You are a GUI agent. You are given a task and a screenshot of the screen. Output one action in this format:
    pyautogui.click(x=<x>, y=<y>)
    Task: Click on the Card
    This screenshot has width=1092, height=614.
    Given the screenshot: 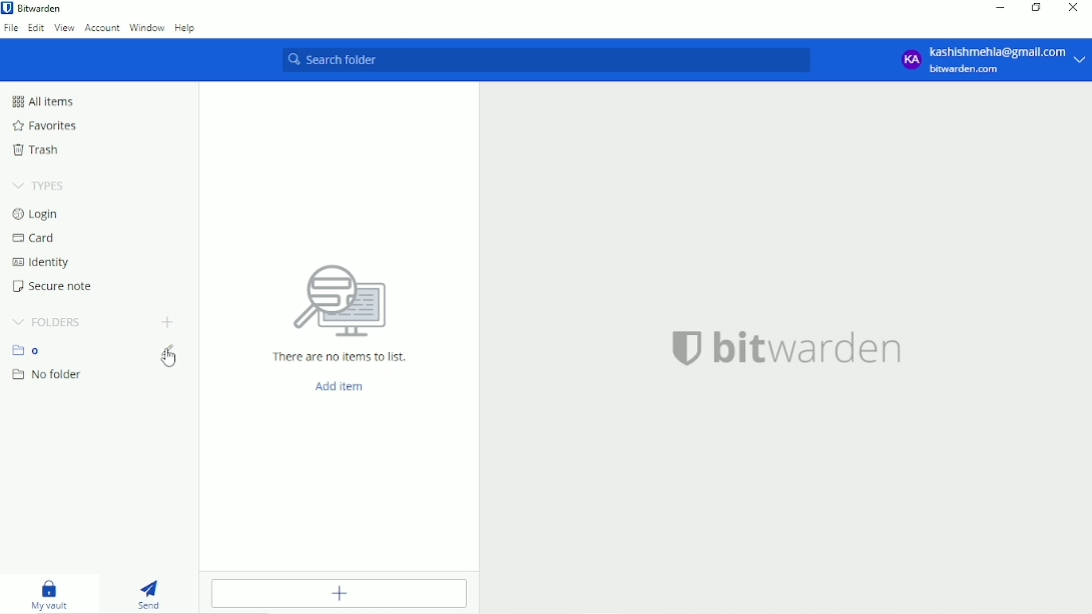 What is the action you would take?
    pyautogui.click(x=37, y=238)
    